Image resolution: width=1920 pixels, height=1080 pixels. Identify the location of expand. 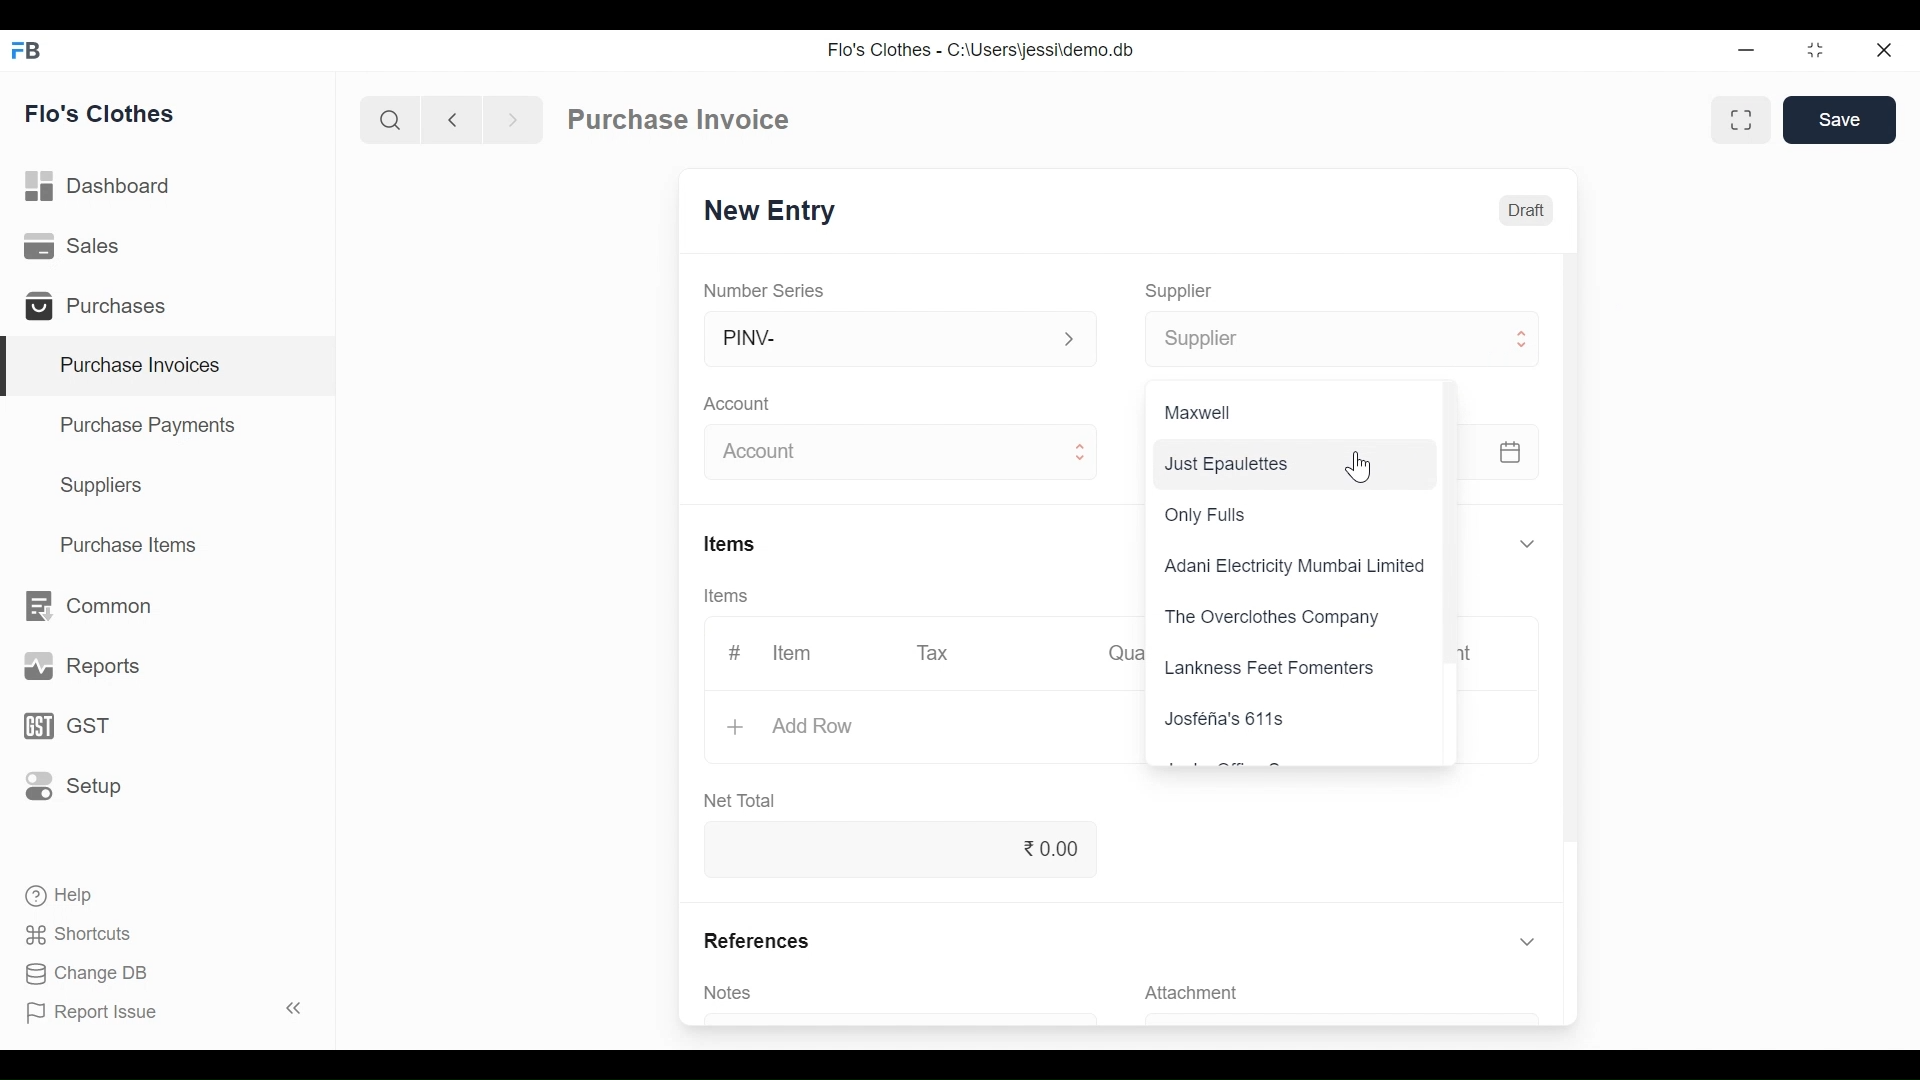
(1069, 339).